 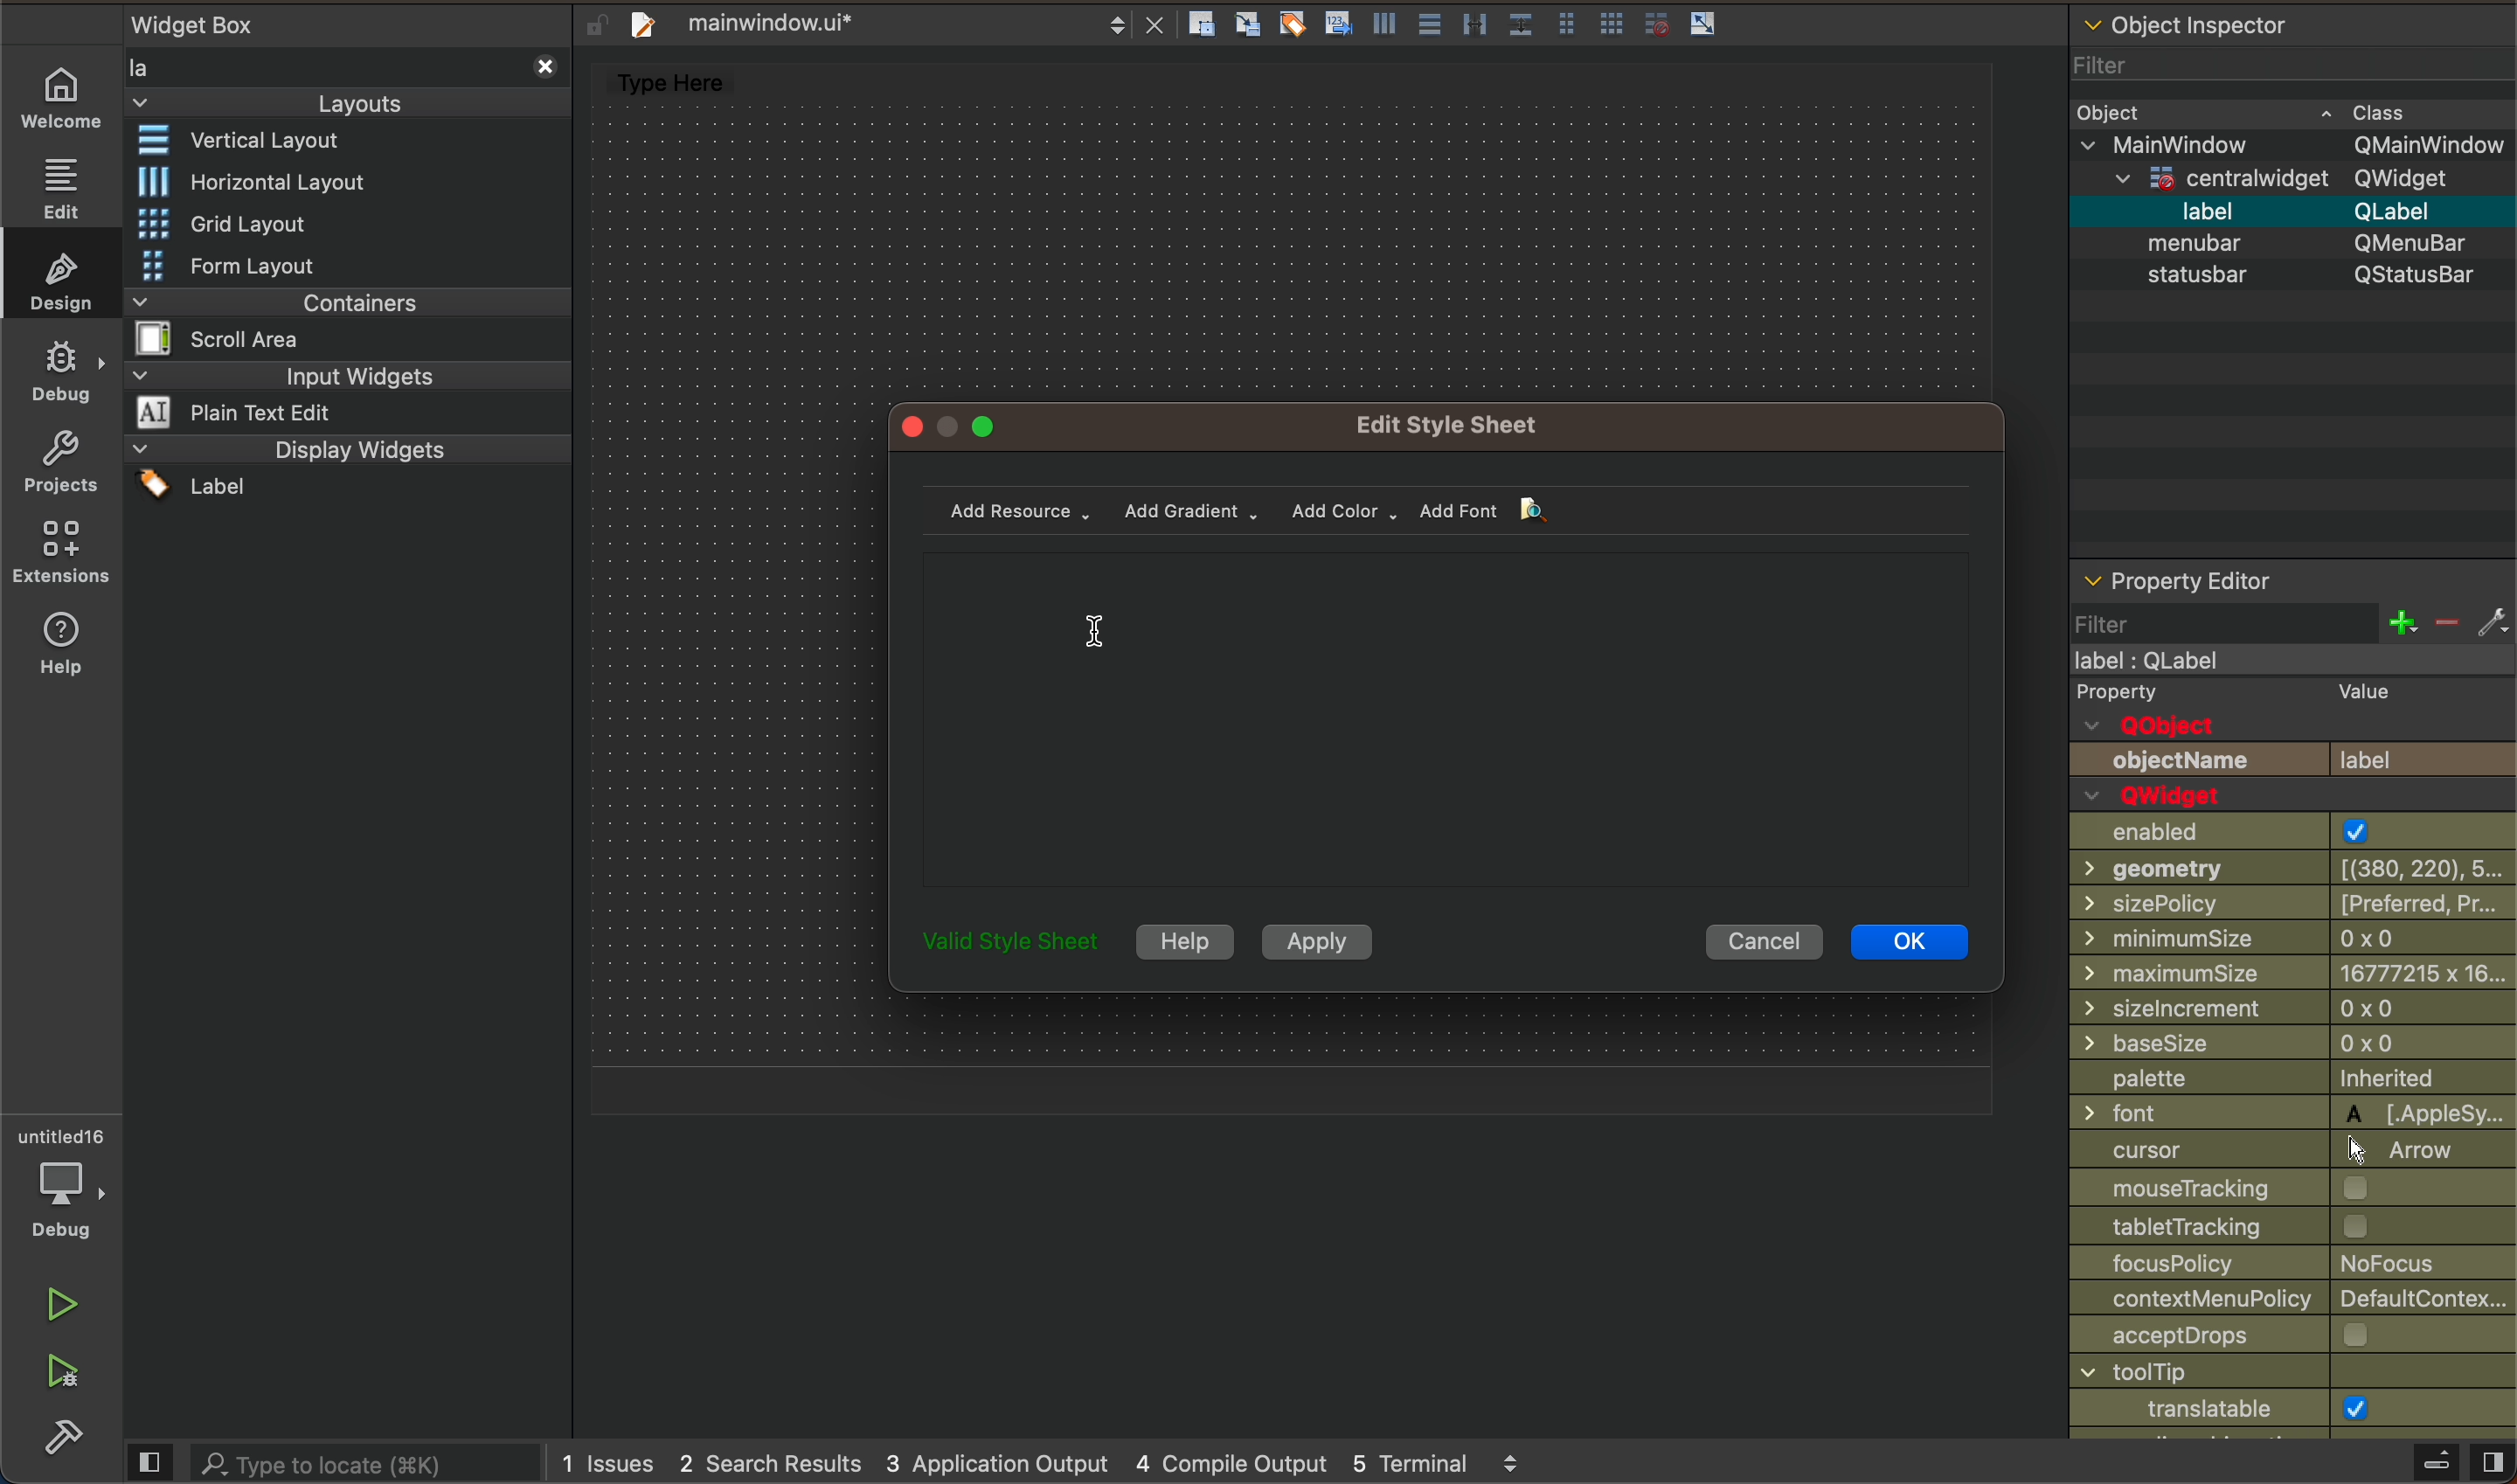 What do you see at coordinates (706, 82) in the screenshot?
I see `e Here` at bounding box center [706, 82].